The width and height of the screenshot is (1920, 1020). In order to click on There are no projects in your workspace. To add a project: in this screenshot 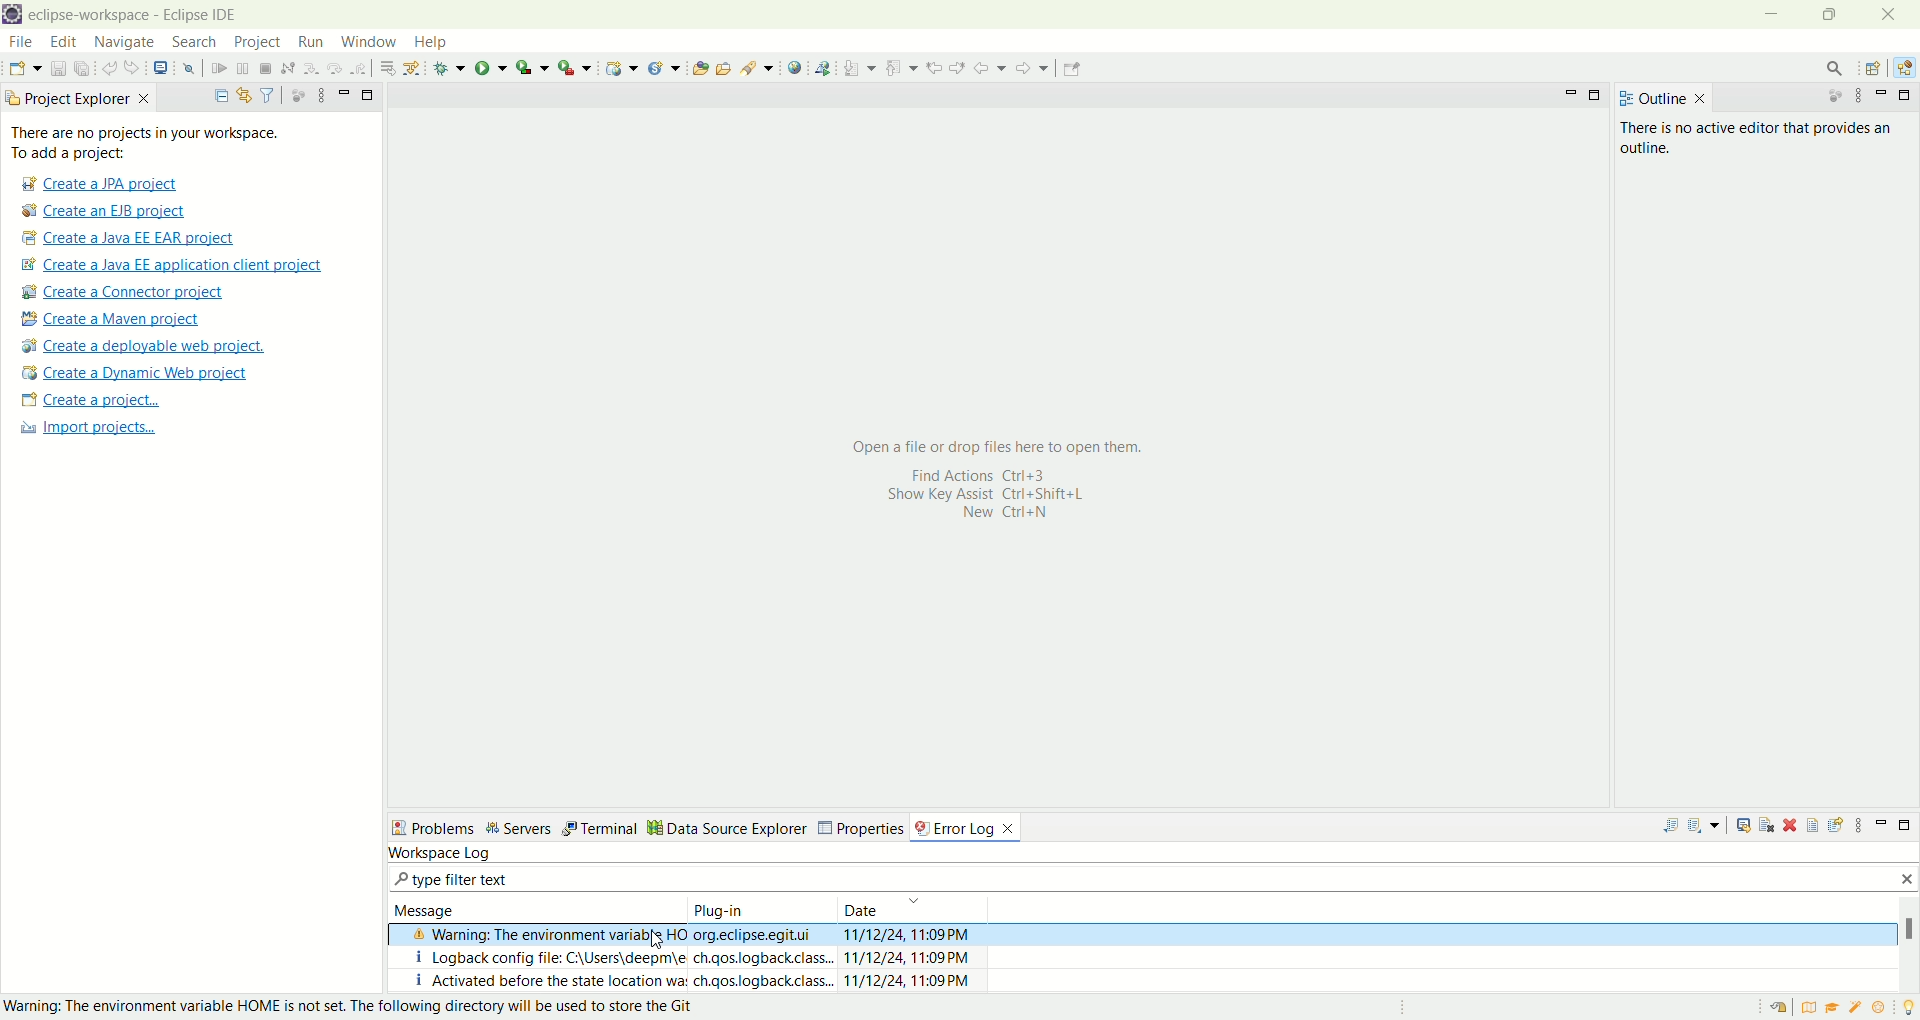, I will do `click(183, 143)`.